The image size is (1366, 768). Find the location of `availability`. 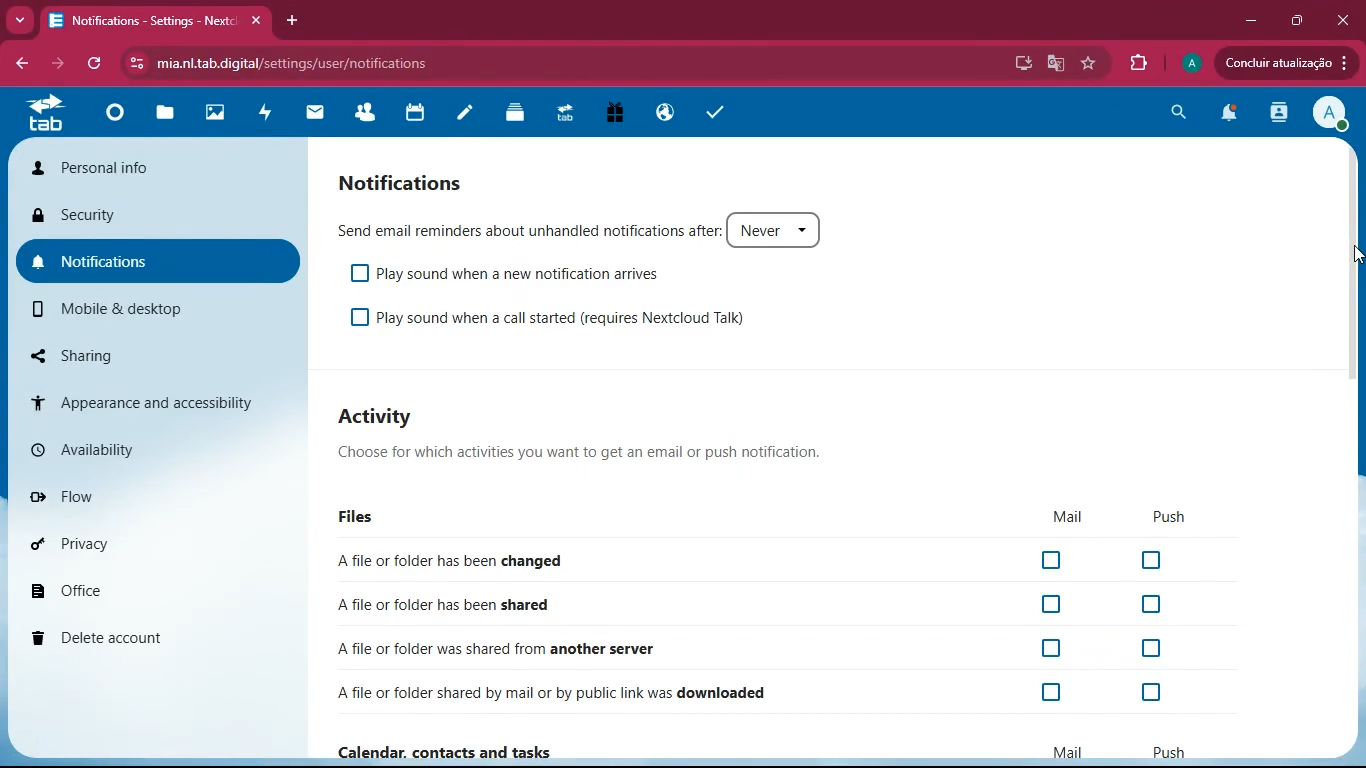

availability is located at coordinates (141, 449).